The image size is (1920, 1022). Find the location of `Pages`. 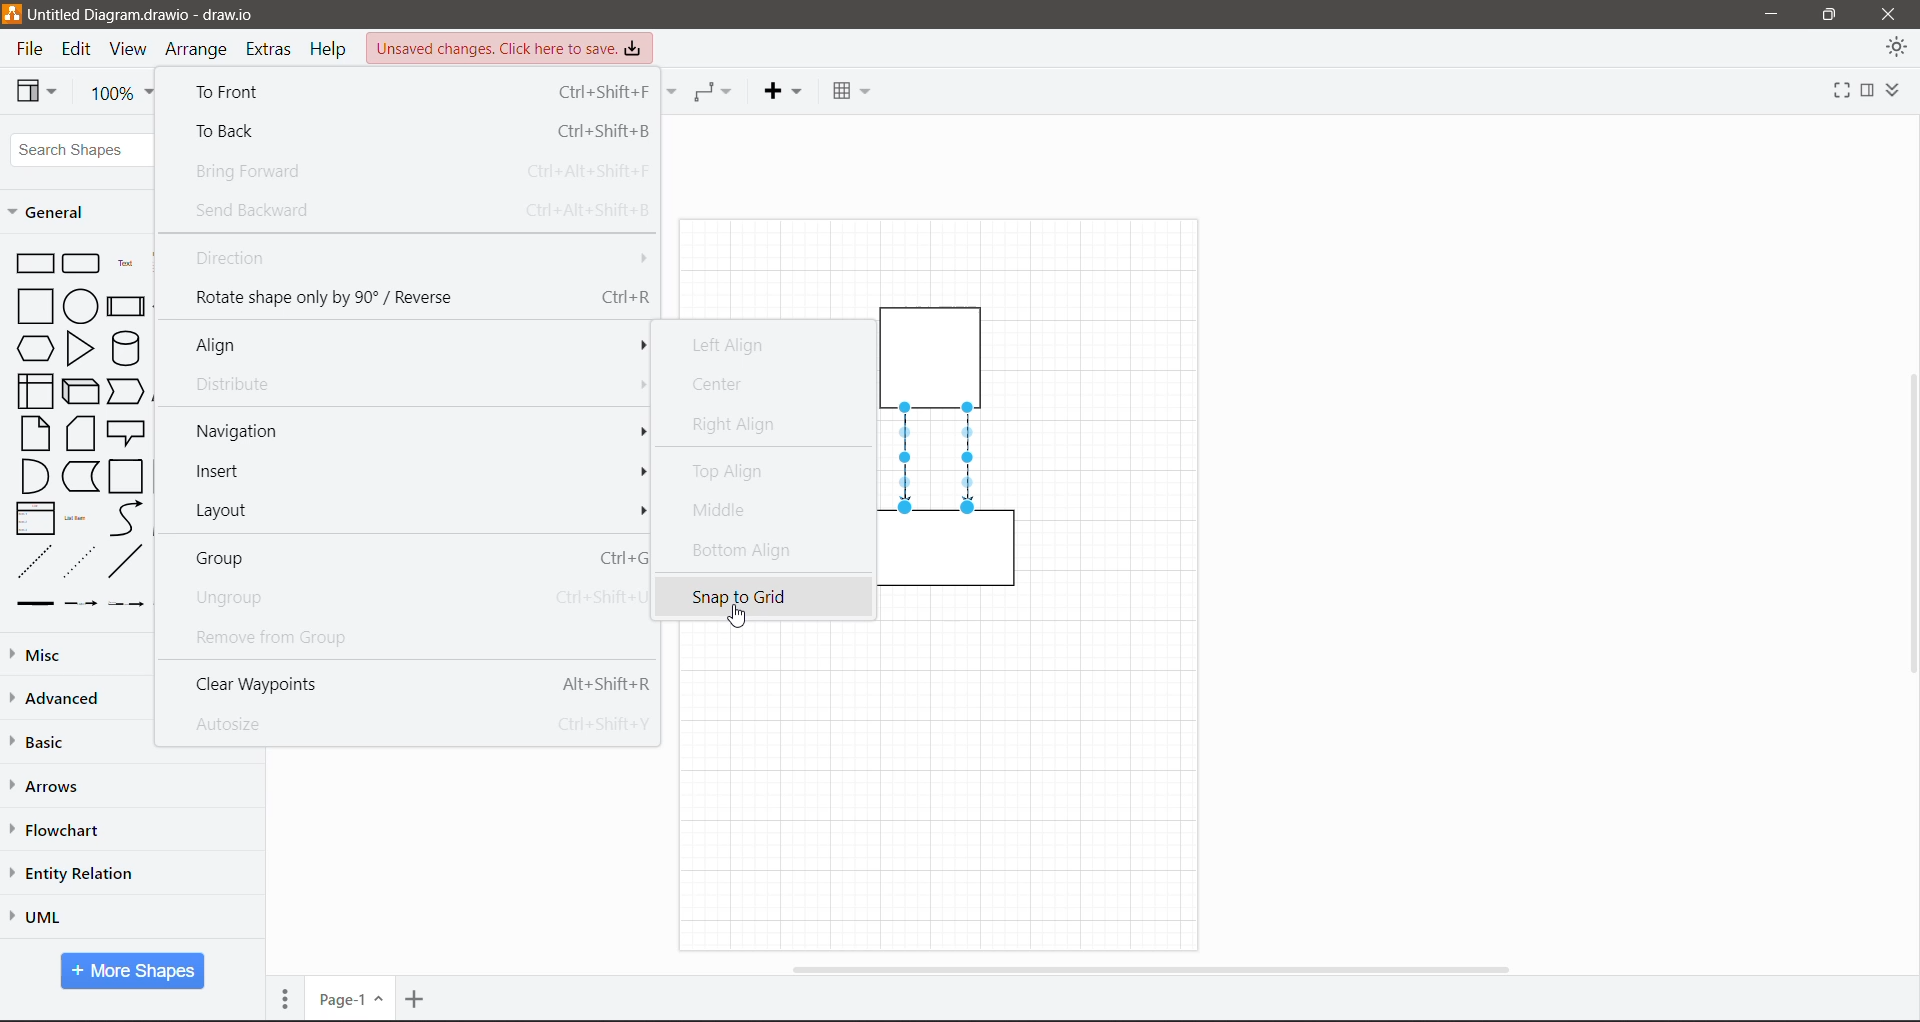

Pages is located at coordinates (285, 998).